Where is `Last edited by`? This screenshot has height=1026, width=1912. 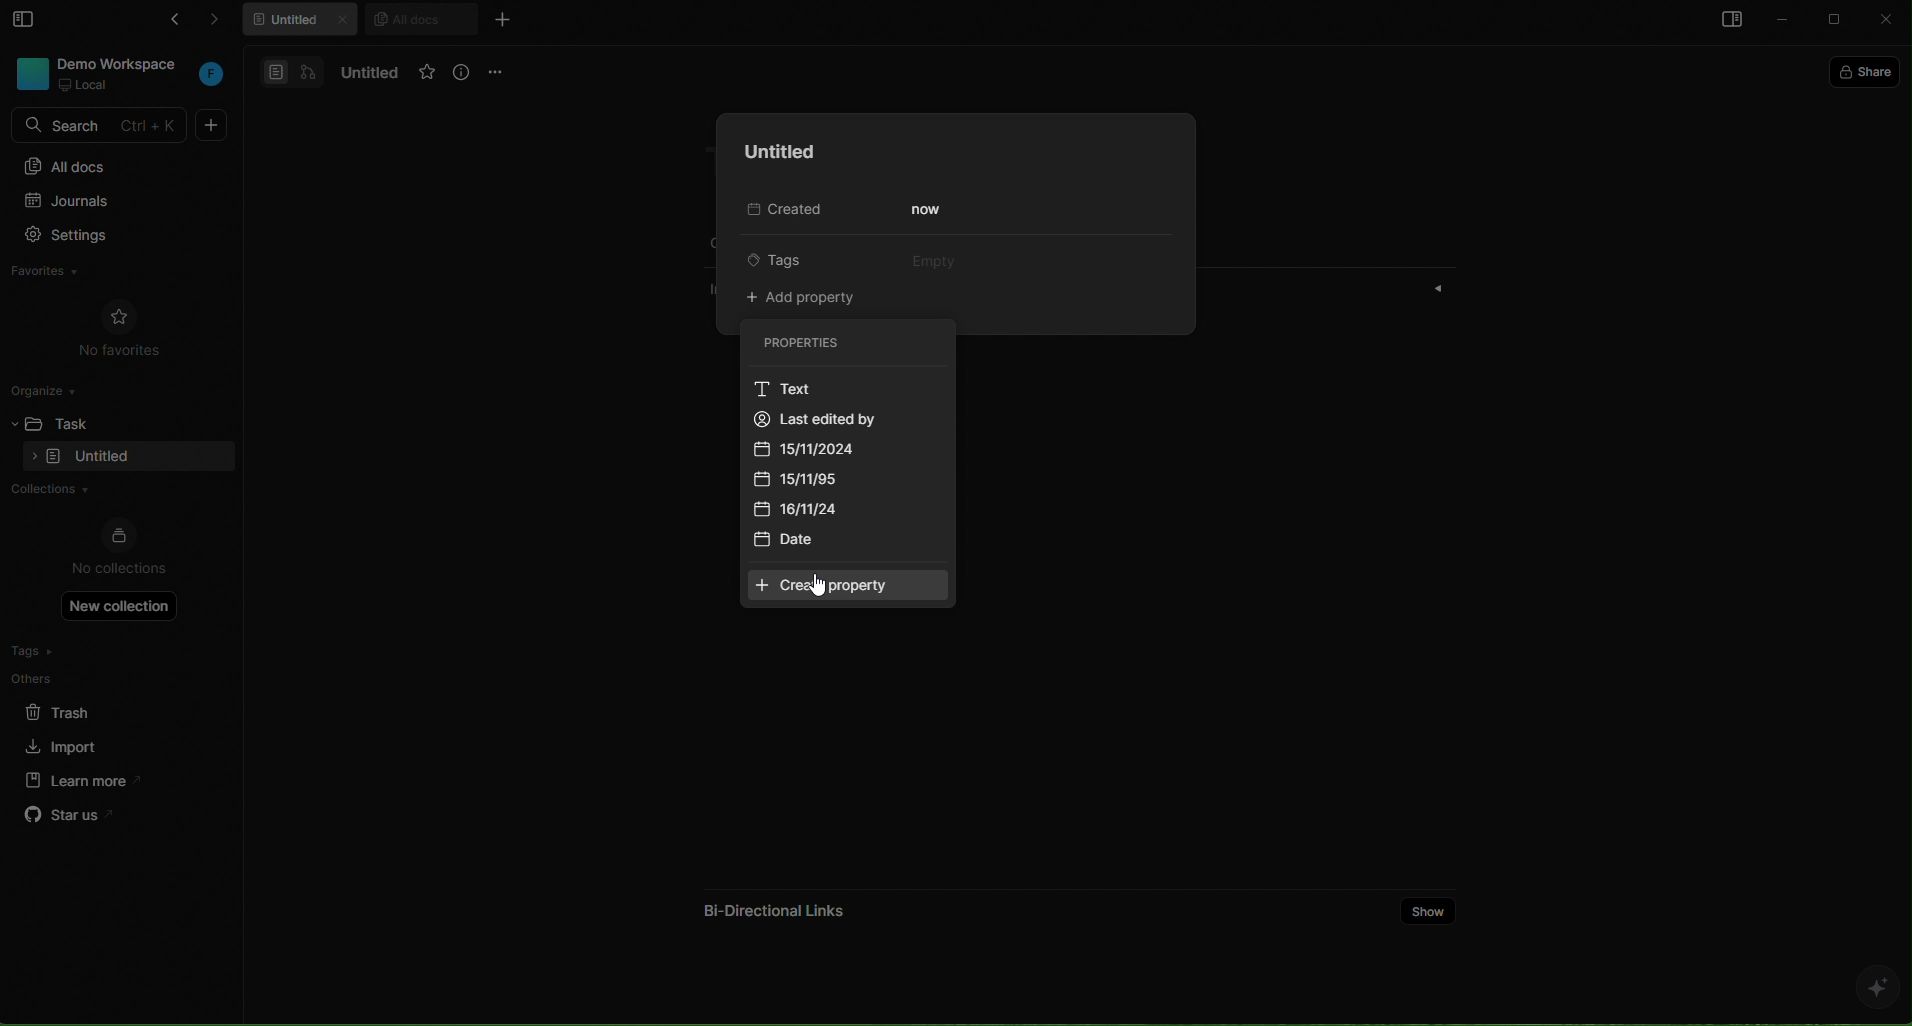
Last edited by is located at coordinates (852, 419).